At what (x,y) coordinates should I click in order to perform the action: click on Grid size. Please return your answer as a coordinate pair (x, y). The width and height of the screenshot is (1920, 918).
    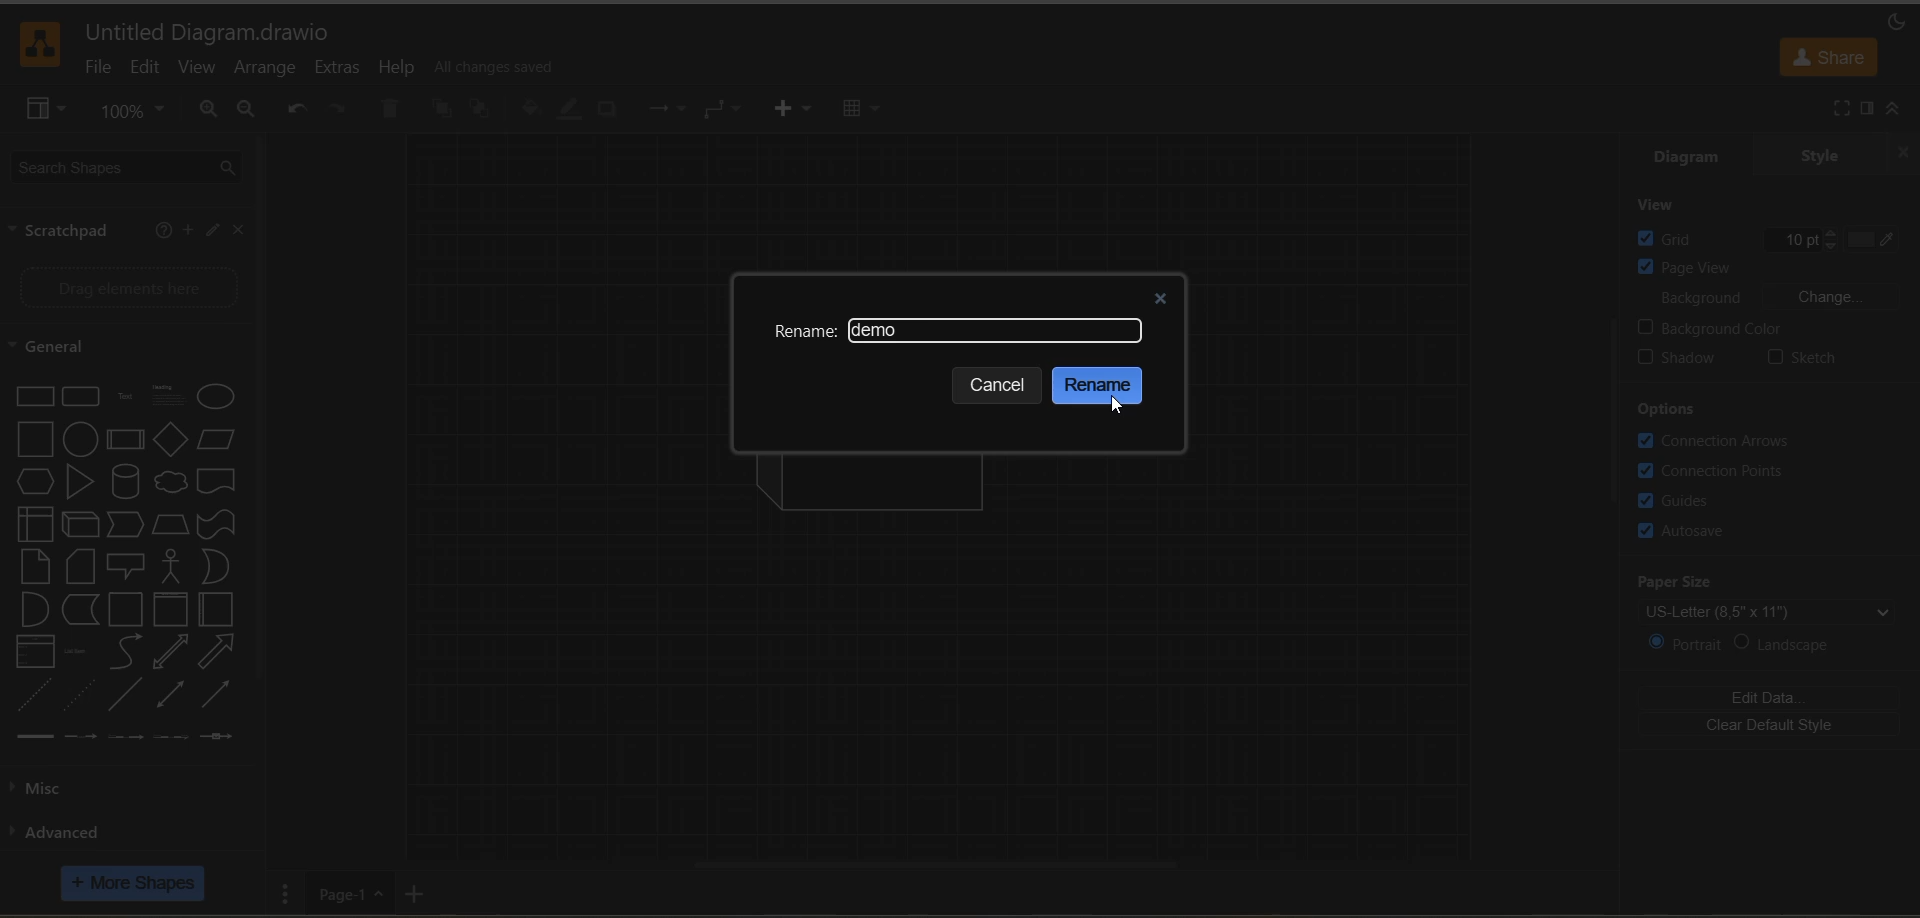
    Looking at the image, I should click on (1776, 237).